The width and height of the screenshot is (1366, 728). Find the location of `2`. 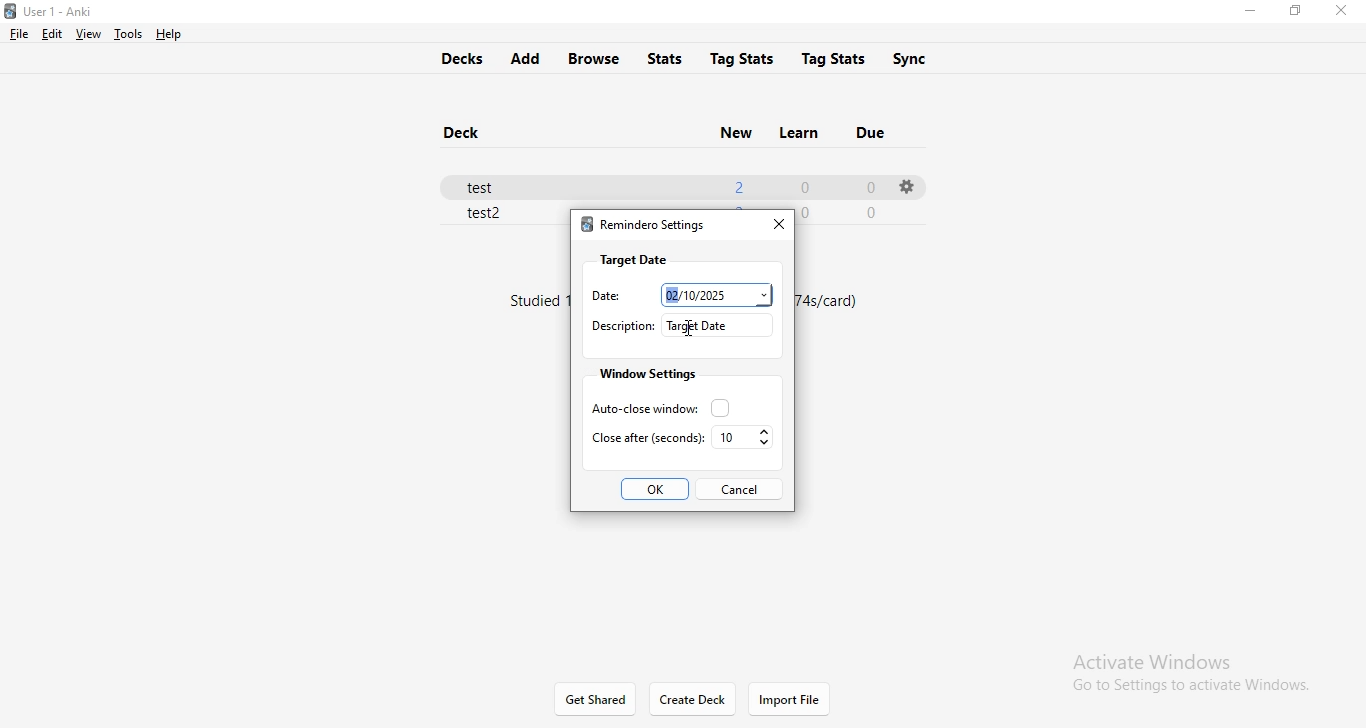

2 is located at coordinates (737, 184).